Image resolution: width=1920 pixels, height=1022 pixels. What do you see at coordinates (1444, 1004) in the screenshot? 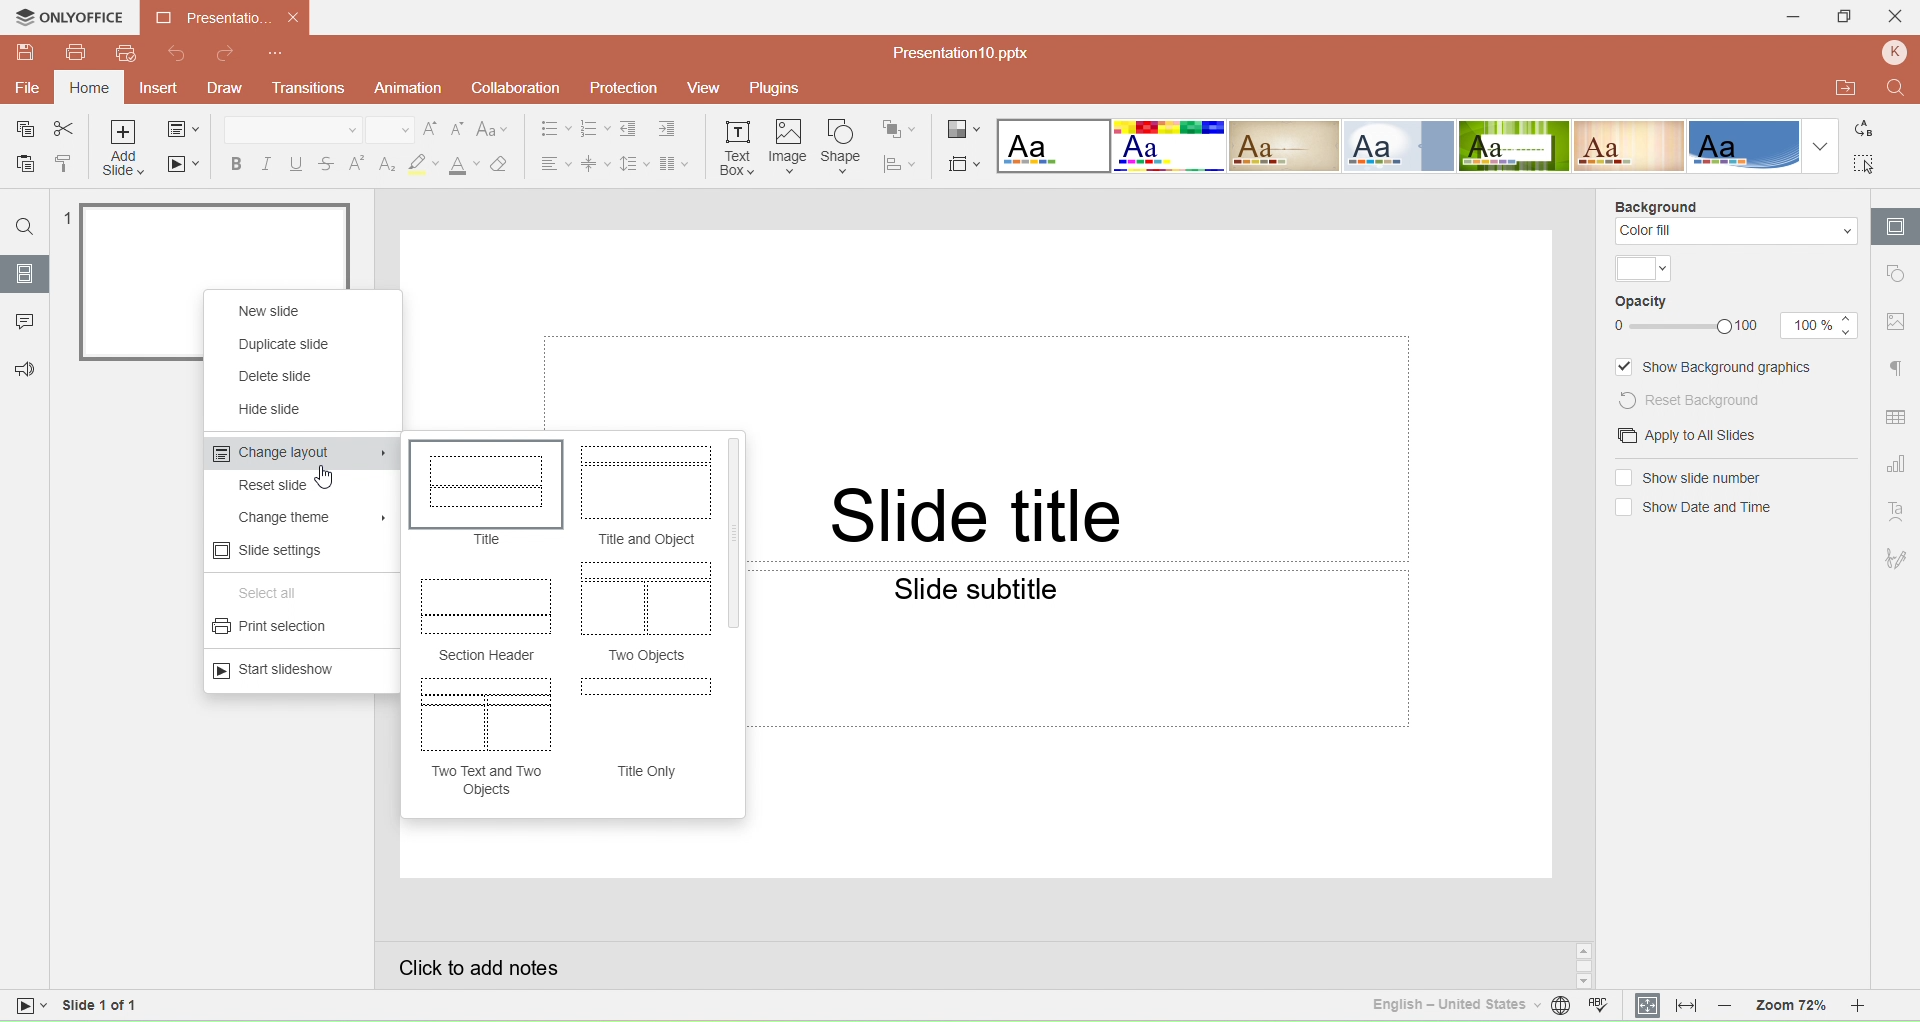
I see `Set text language` at bounding box center [1444, 1004].